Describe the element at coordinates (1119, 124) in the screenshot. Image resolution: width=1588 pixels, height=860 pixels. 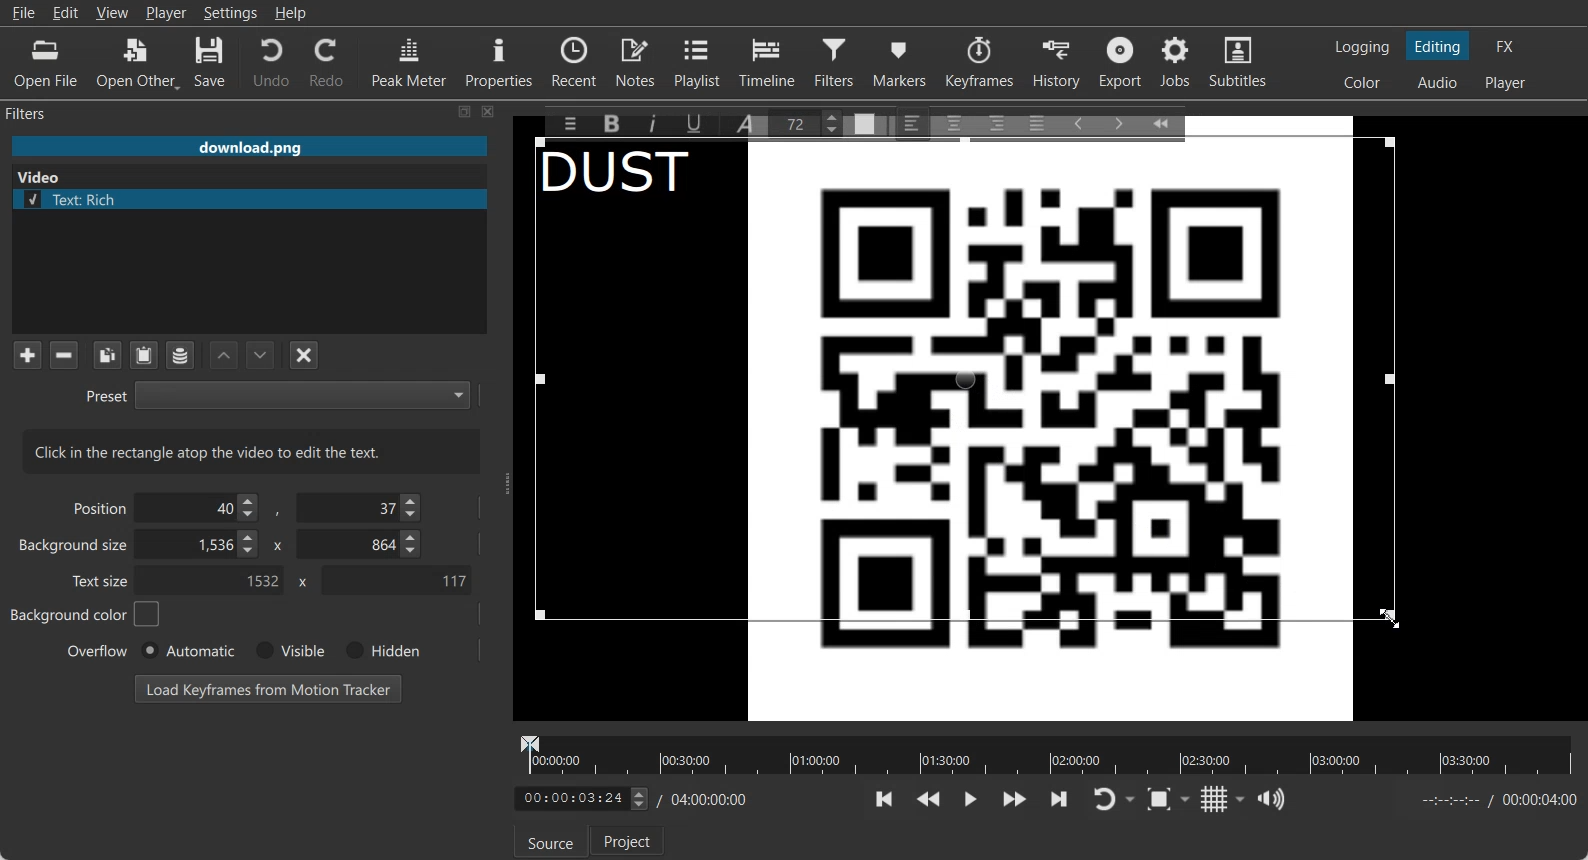
I see `Insert Indent` at that location.